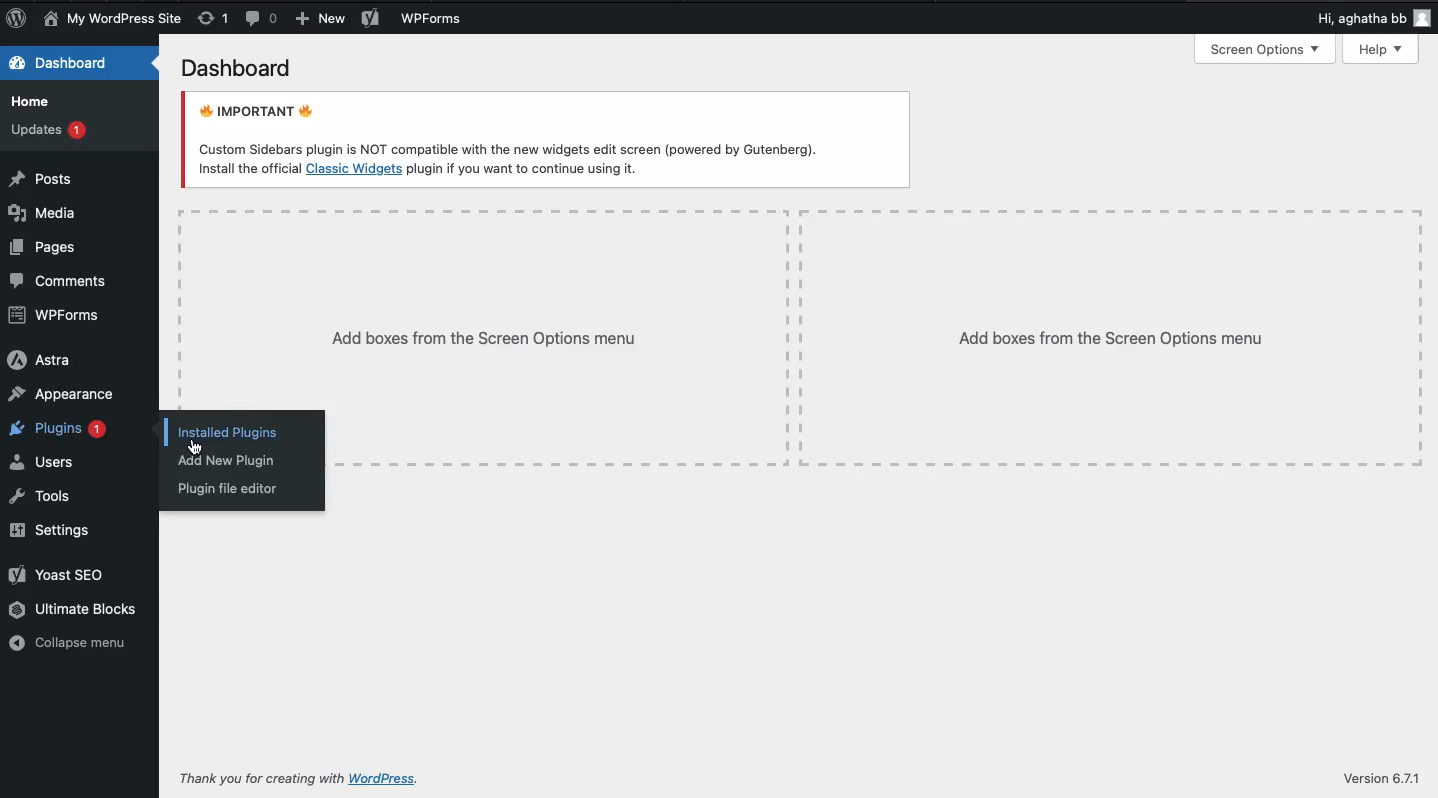 The width and height of the screenshot is (1438, 798). What do you see at coordinates (63, 393) in the screenshot?
I see `Appearance` at bounding box center [63, 393].